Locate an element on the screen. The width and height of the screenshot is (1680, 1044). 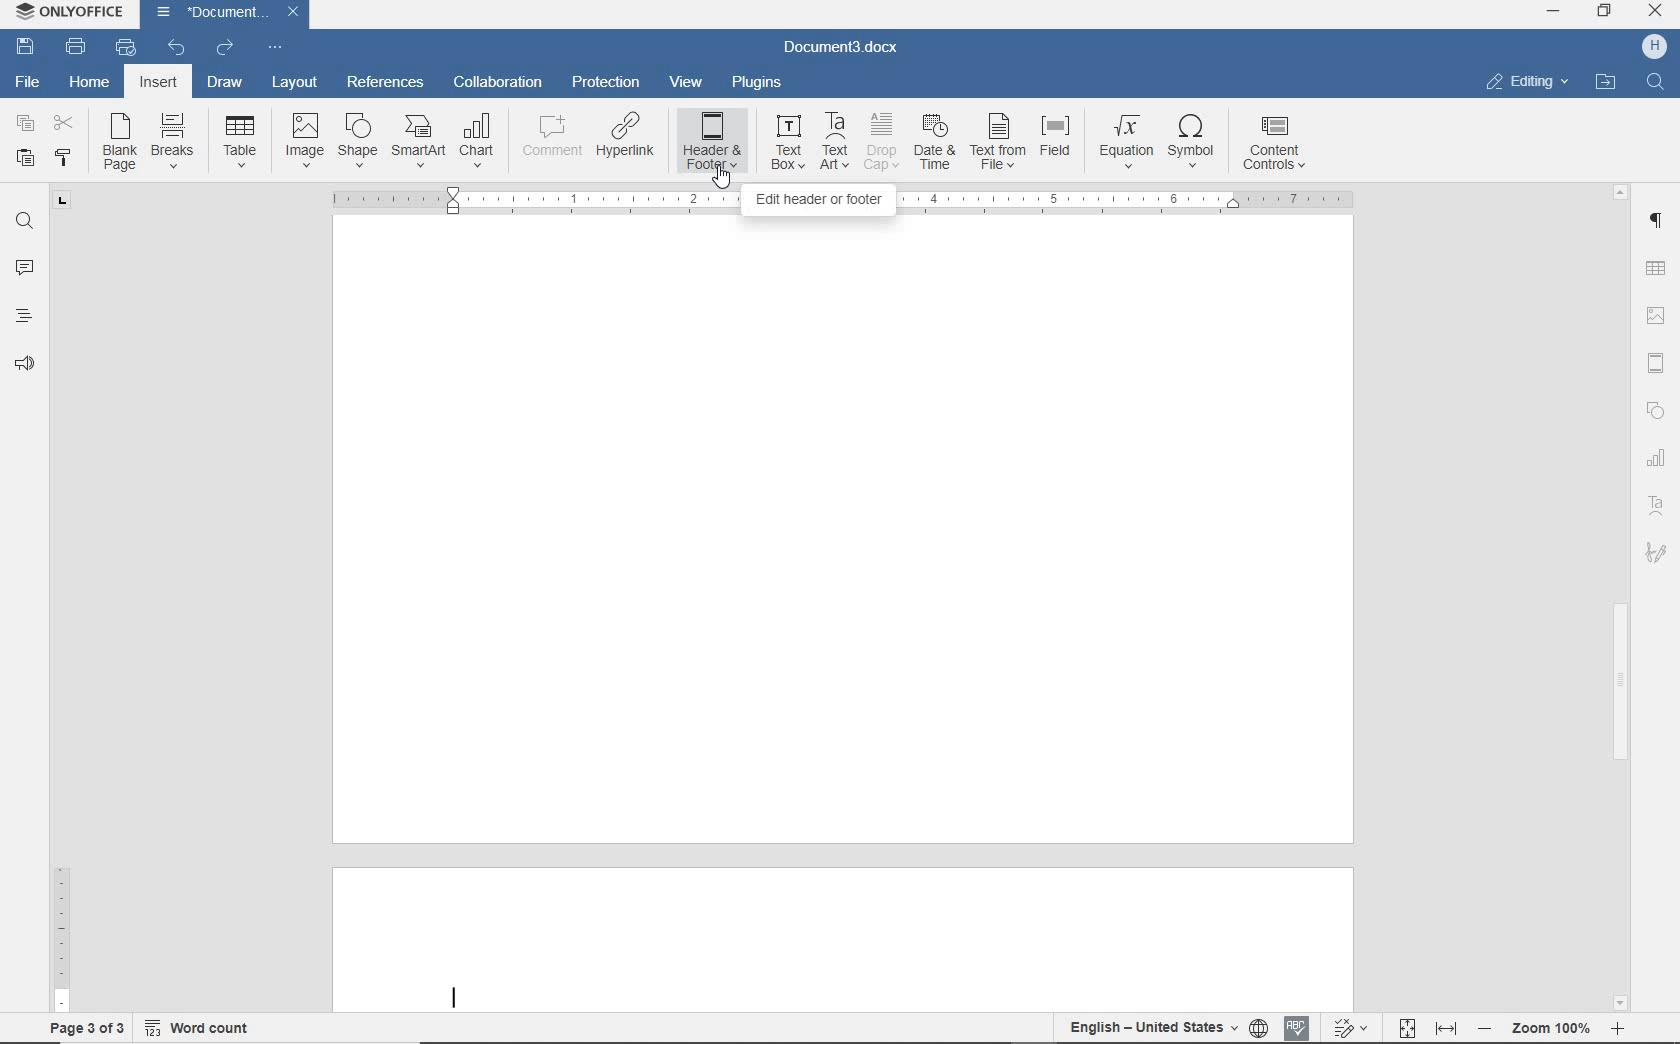
Text cursor is located at coordinates (454, 996).